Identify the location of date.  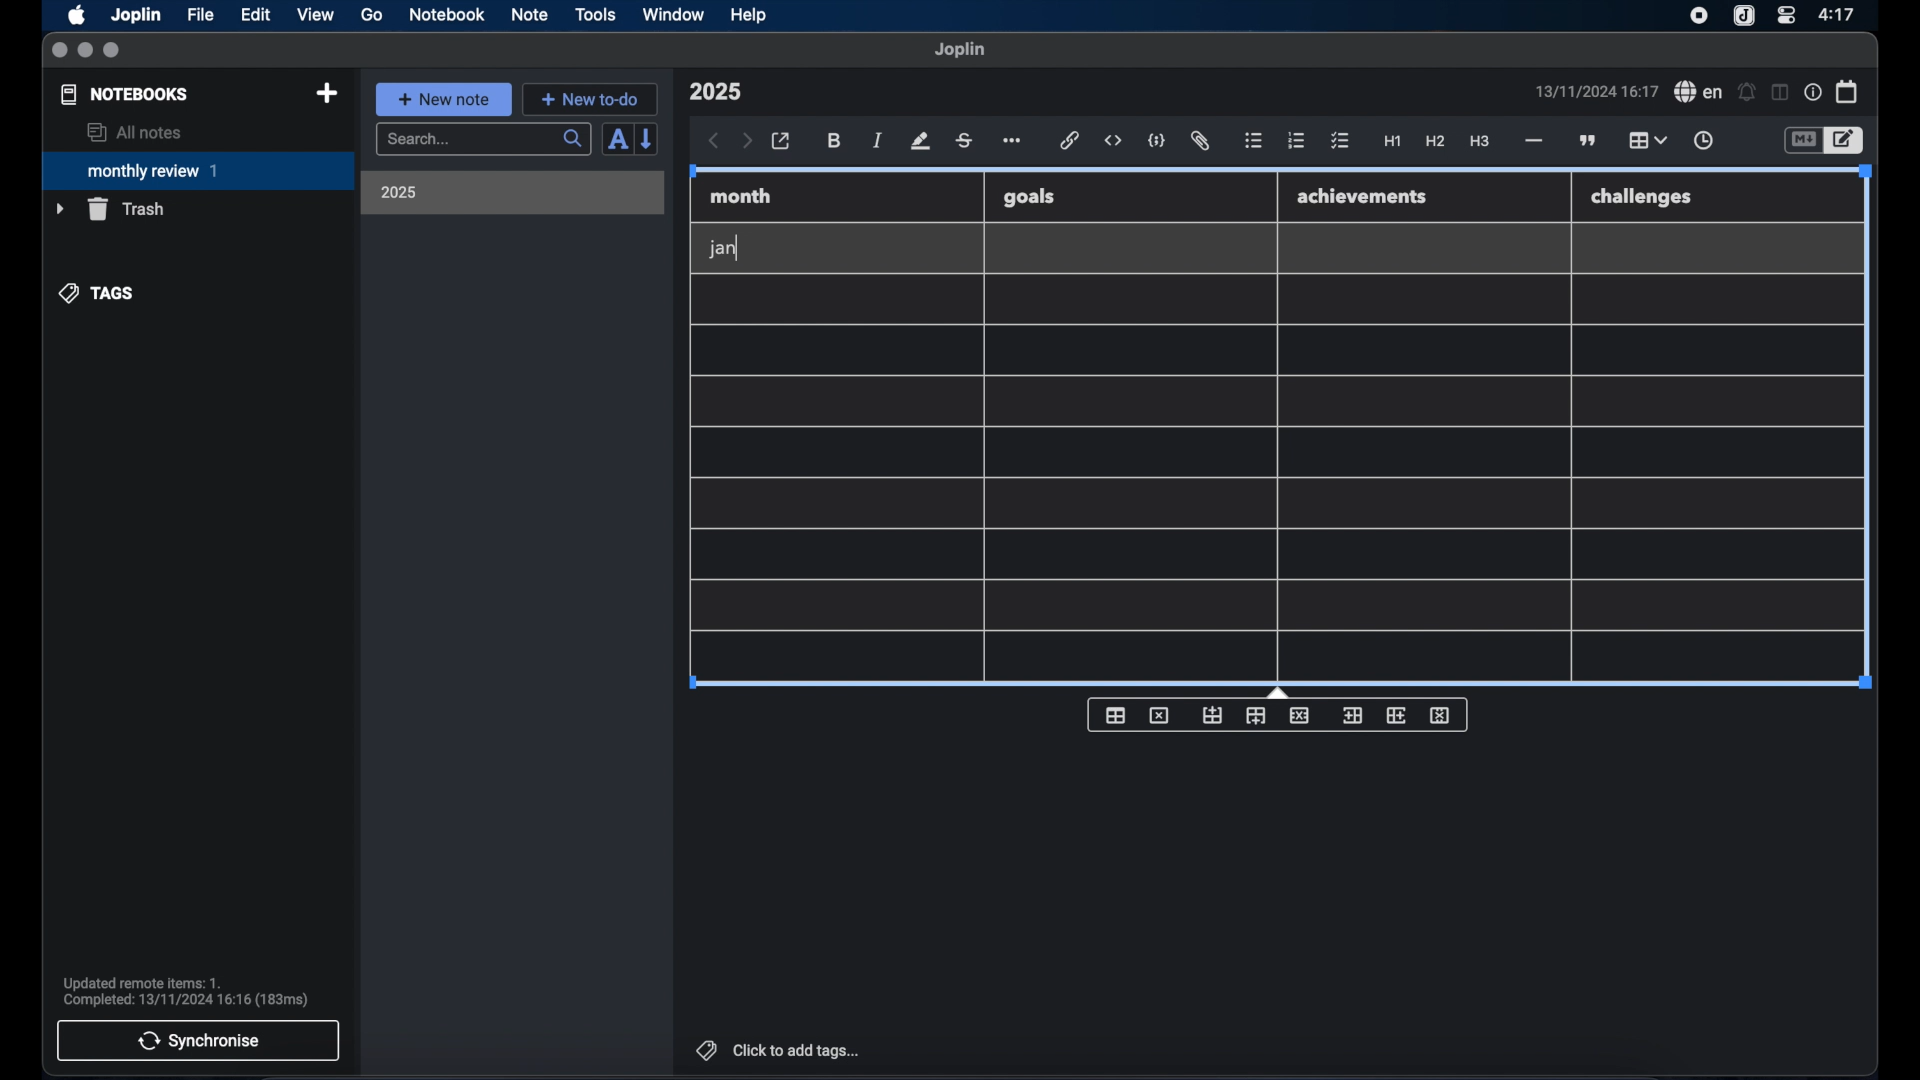
(1596, 91).